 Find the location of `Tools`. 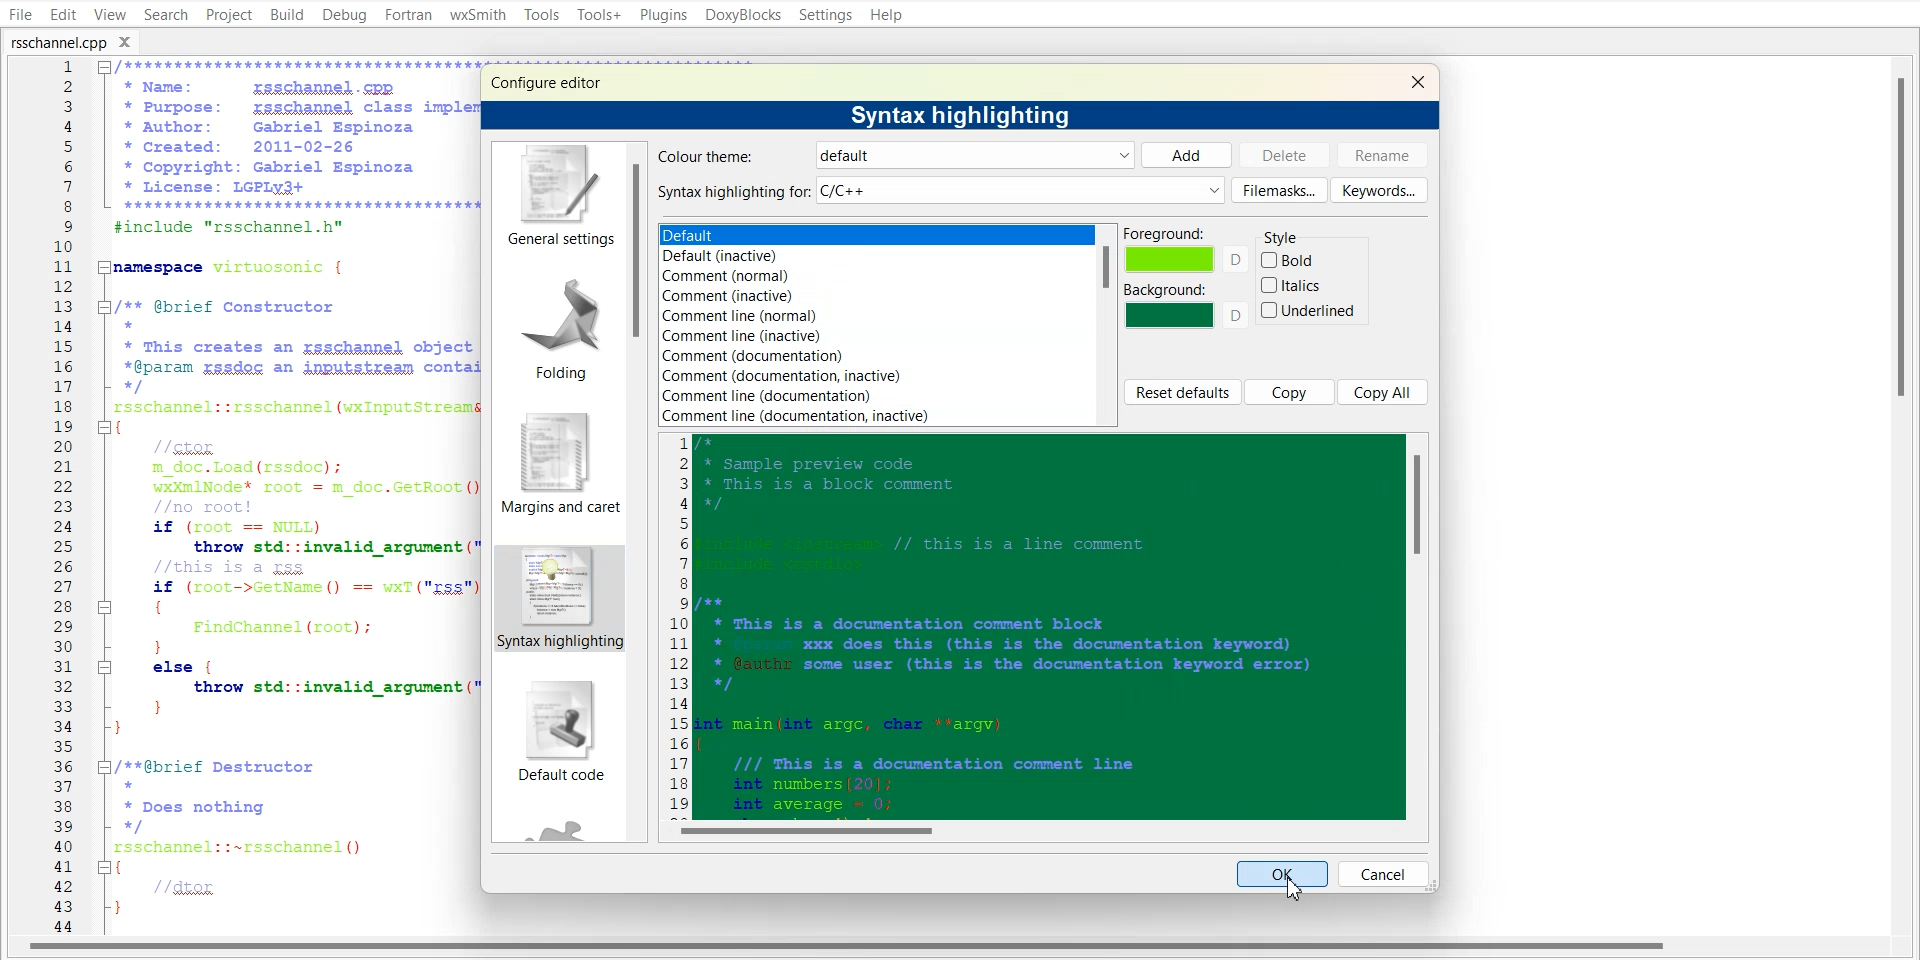

Tools is located at coordinates (541, 14).